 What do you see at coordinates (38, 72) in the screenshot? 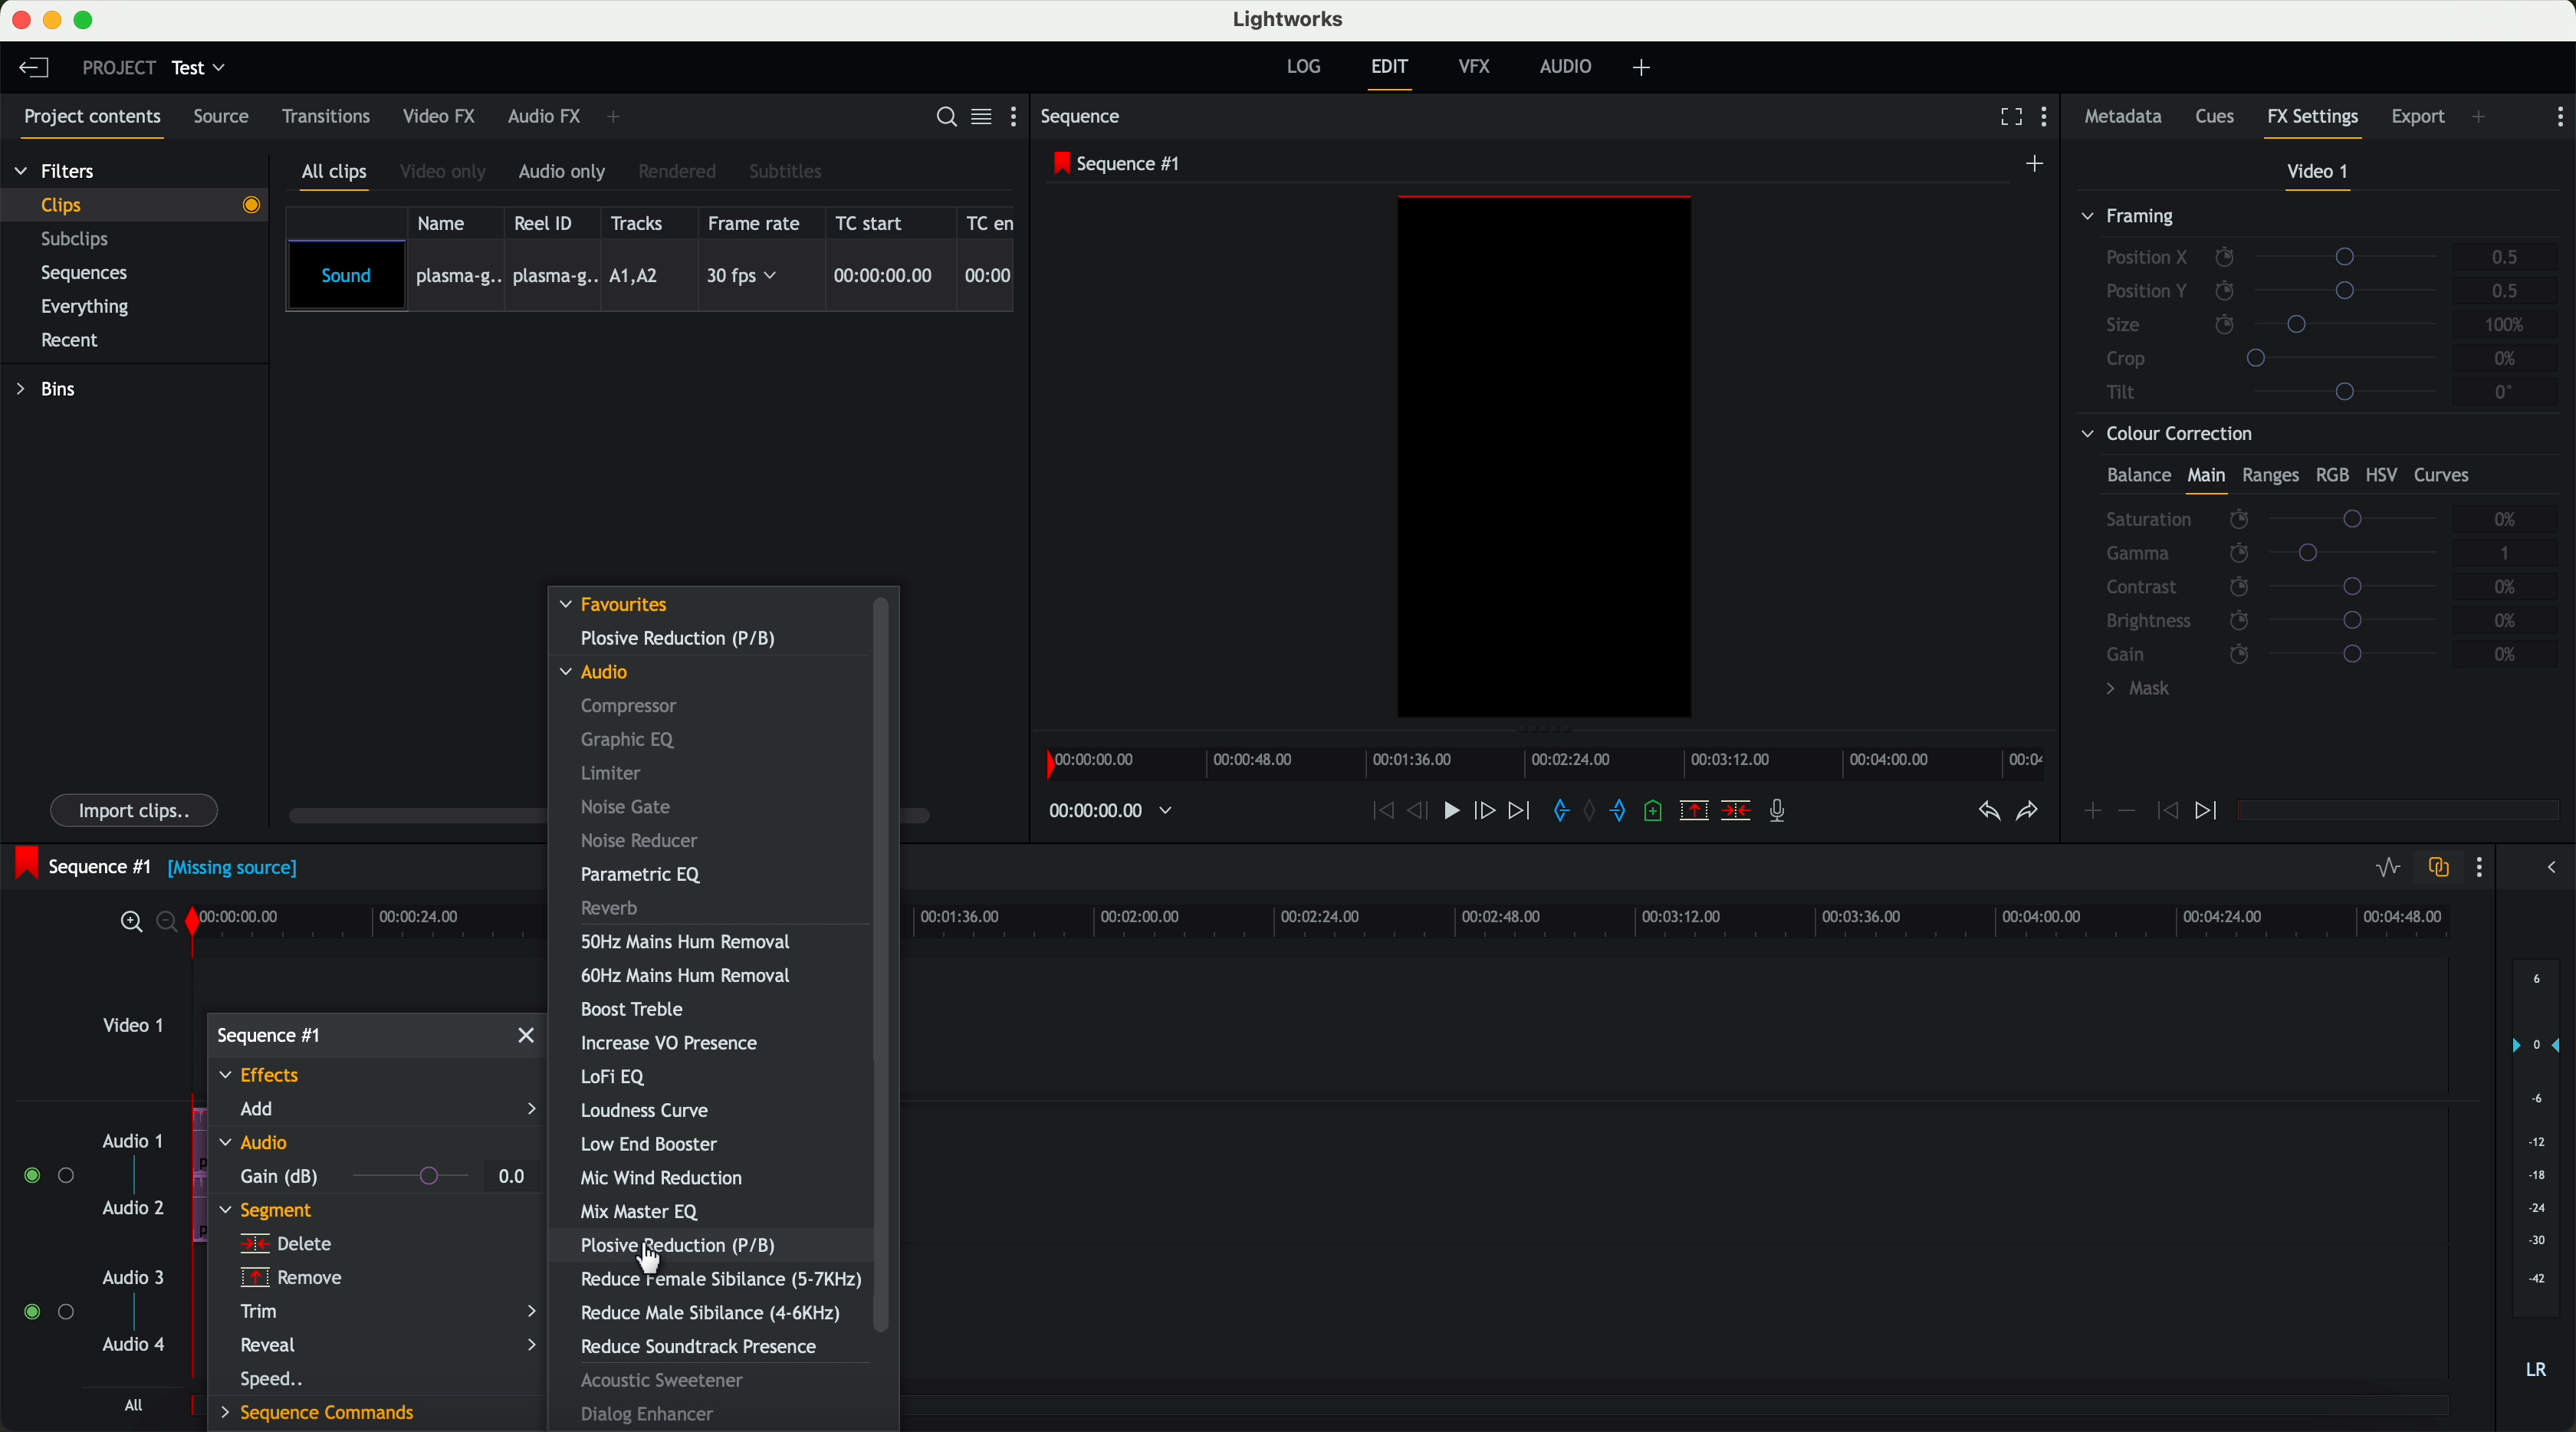
I see `leave` at bounding box center [38, 72].